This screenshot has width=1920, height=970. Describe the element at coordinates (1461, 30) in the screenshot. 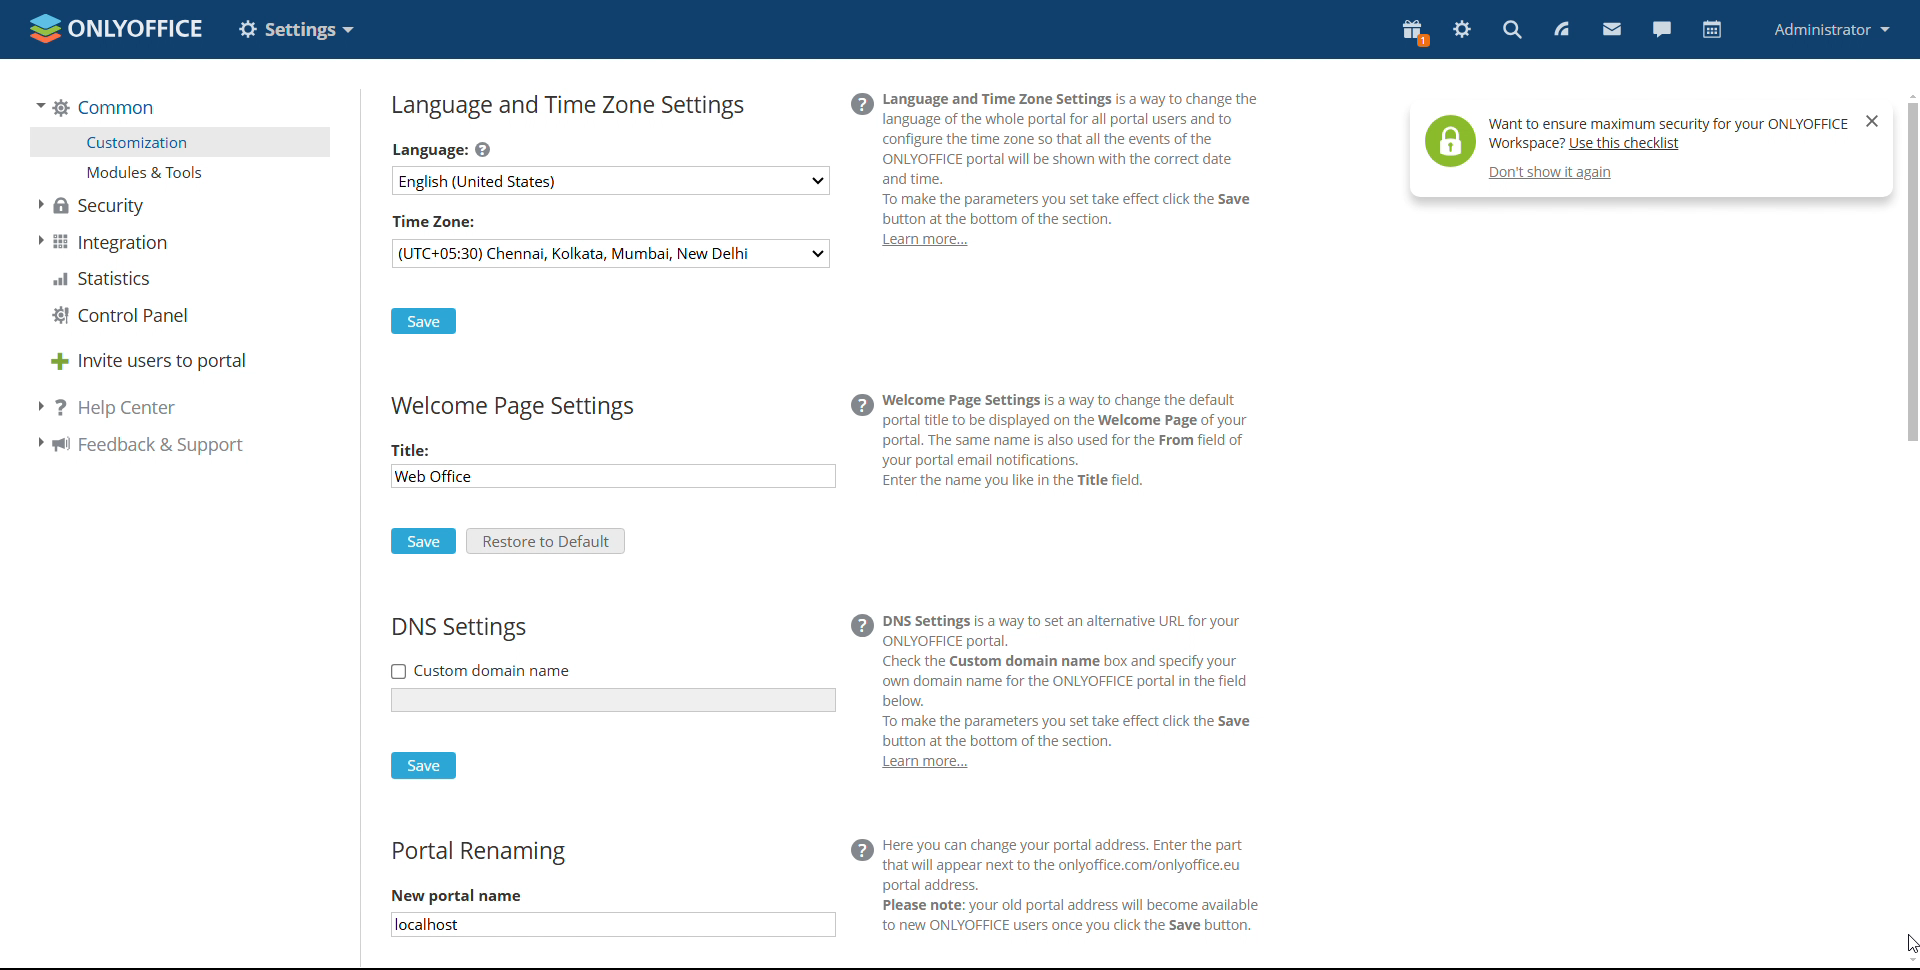

I see `settings` at that location.